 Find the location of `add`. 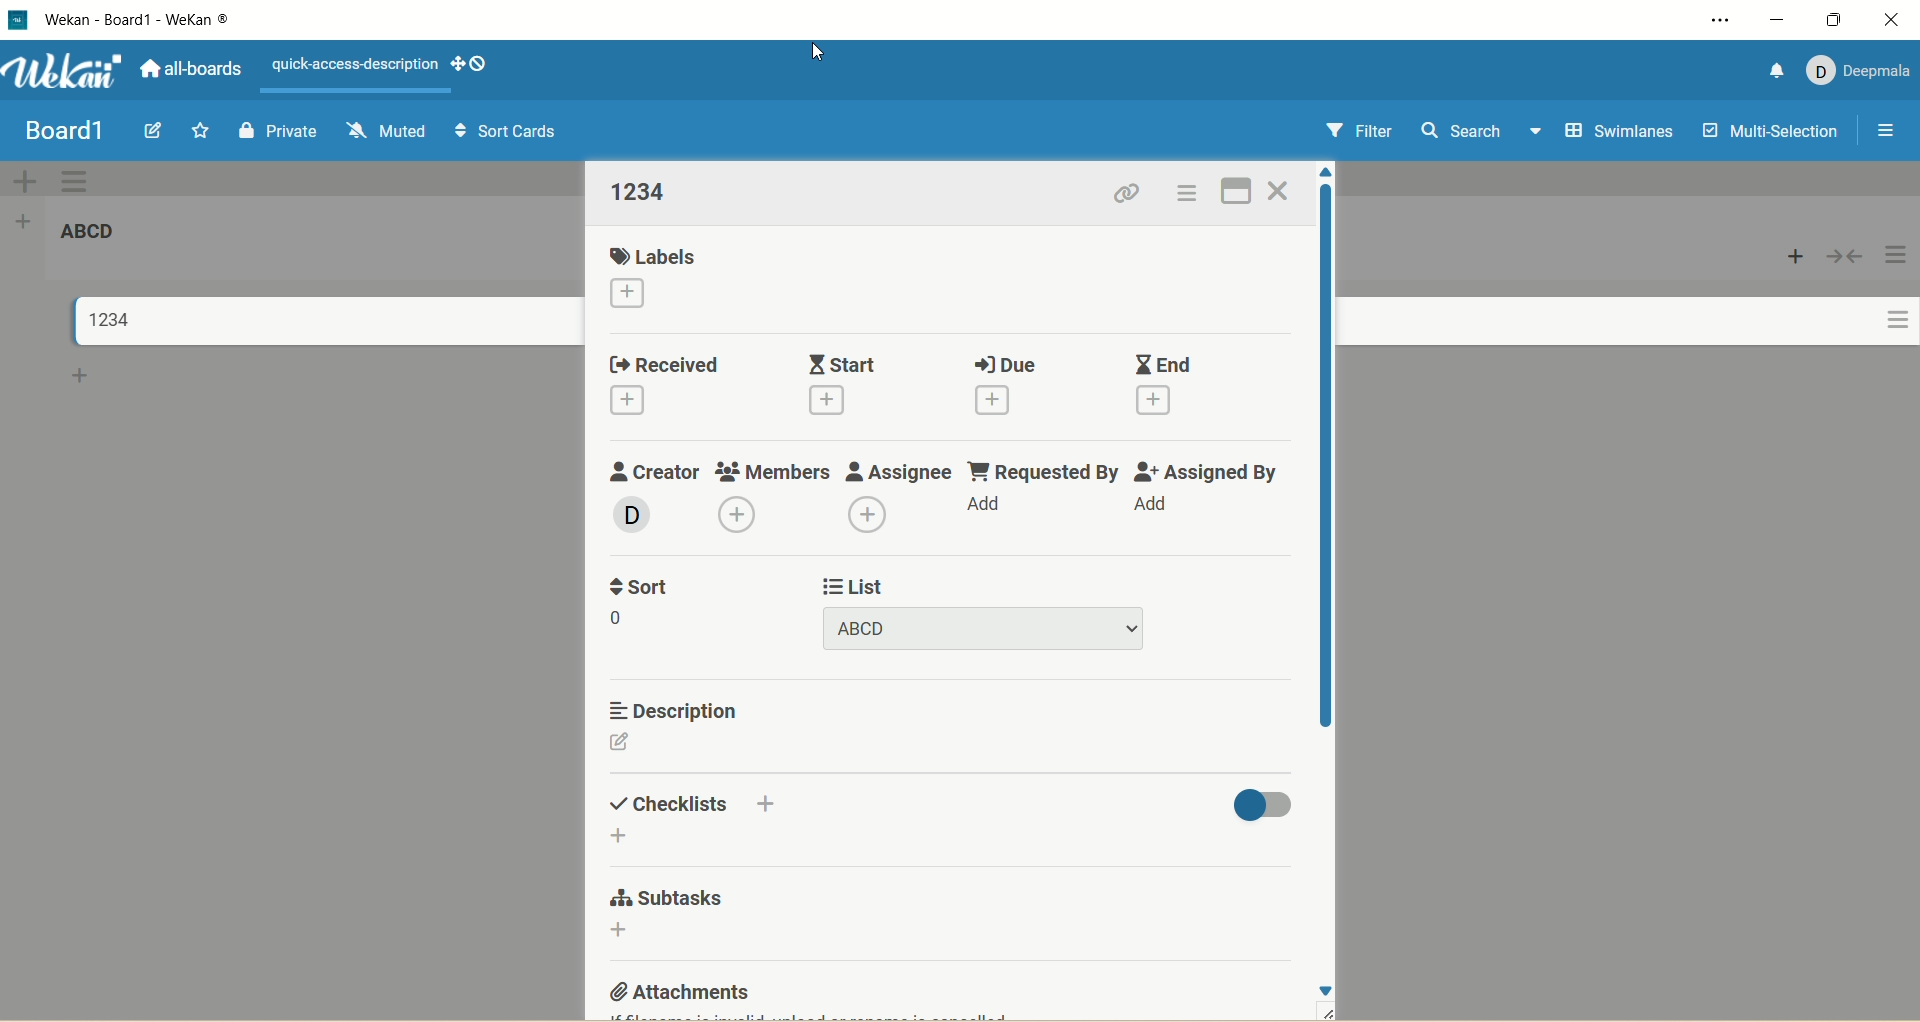

add is located at coordinates (838, 403).